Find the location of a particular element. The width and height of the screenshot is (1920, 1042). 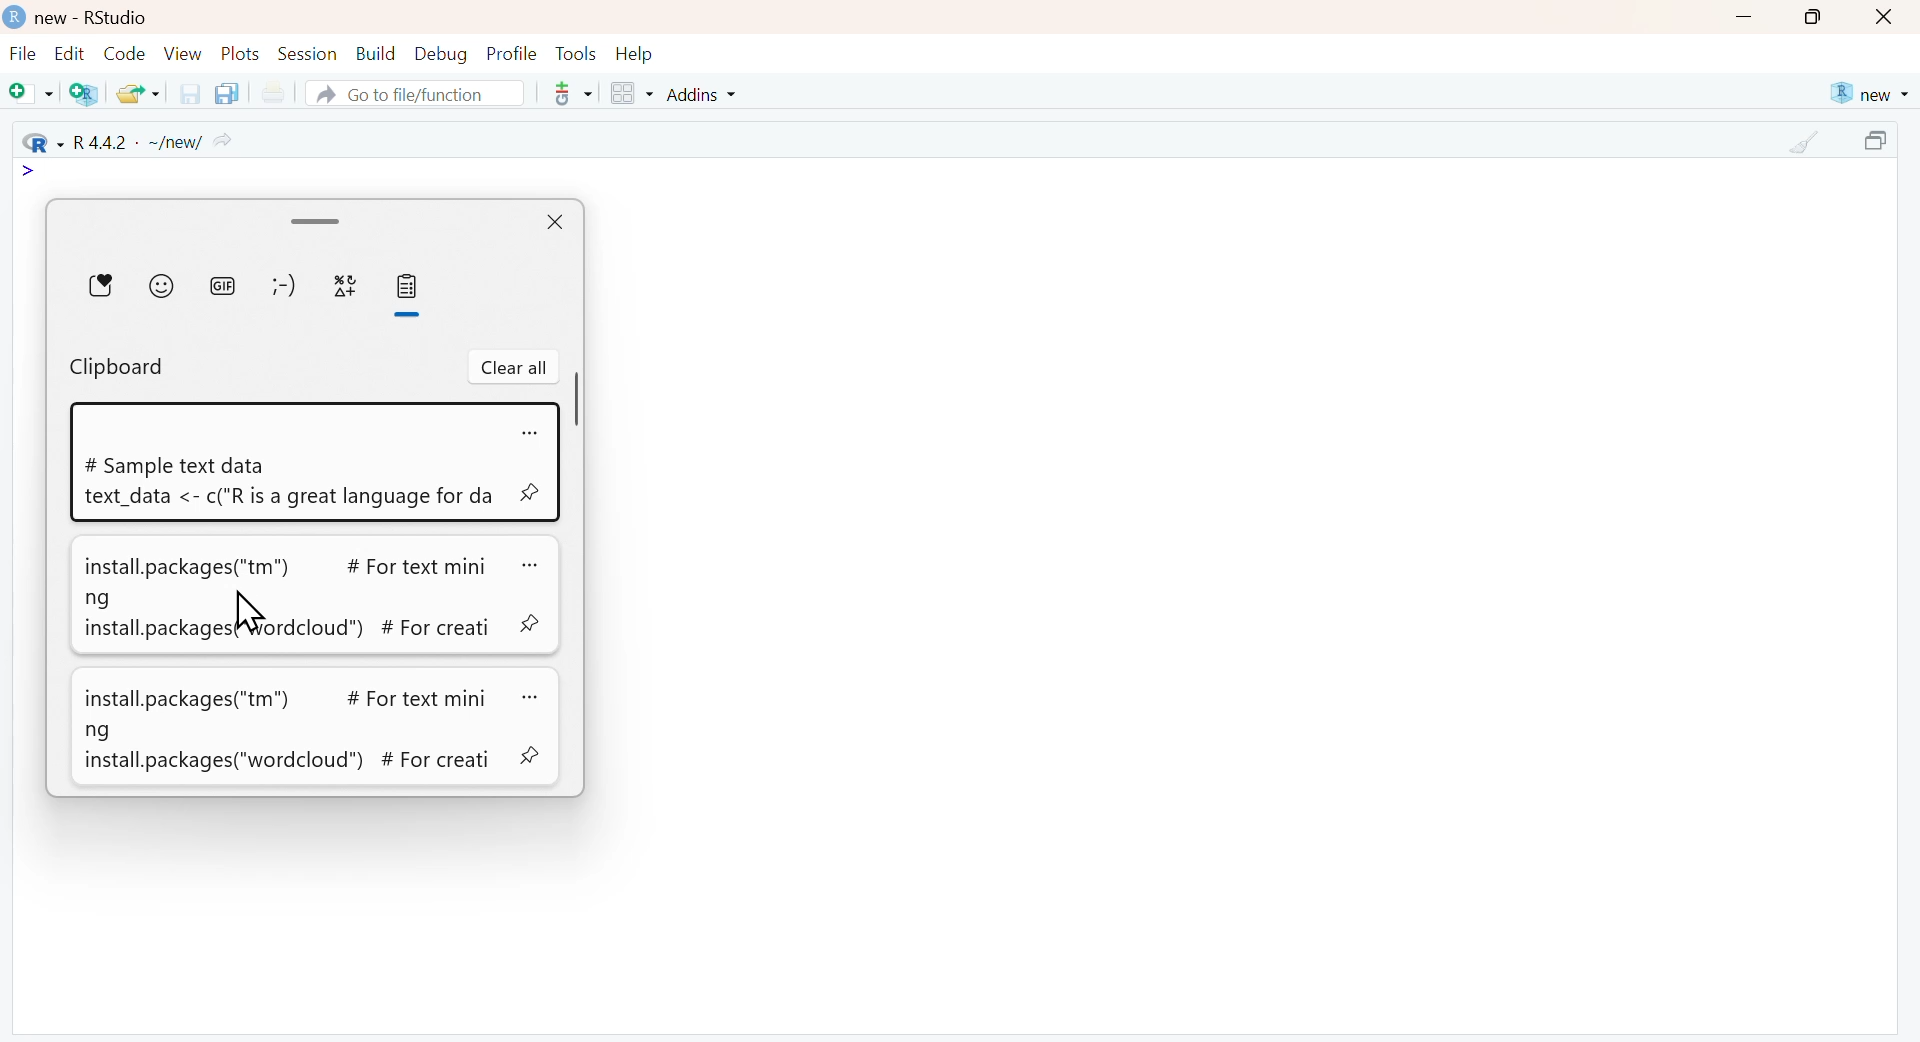

Save the current document is located at coordinates (191, 93).